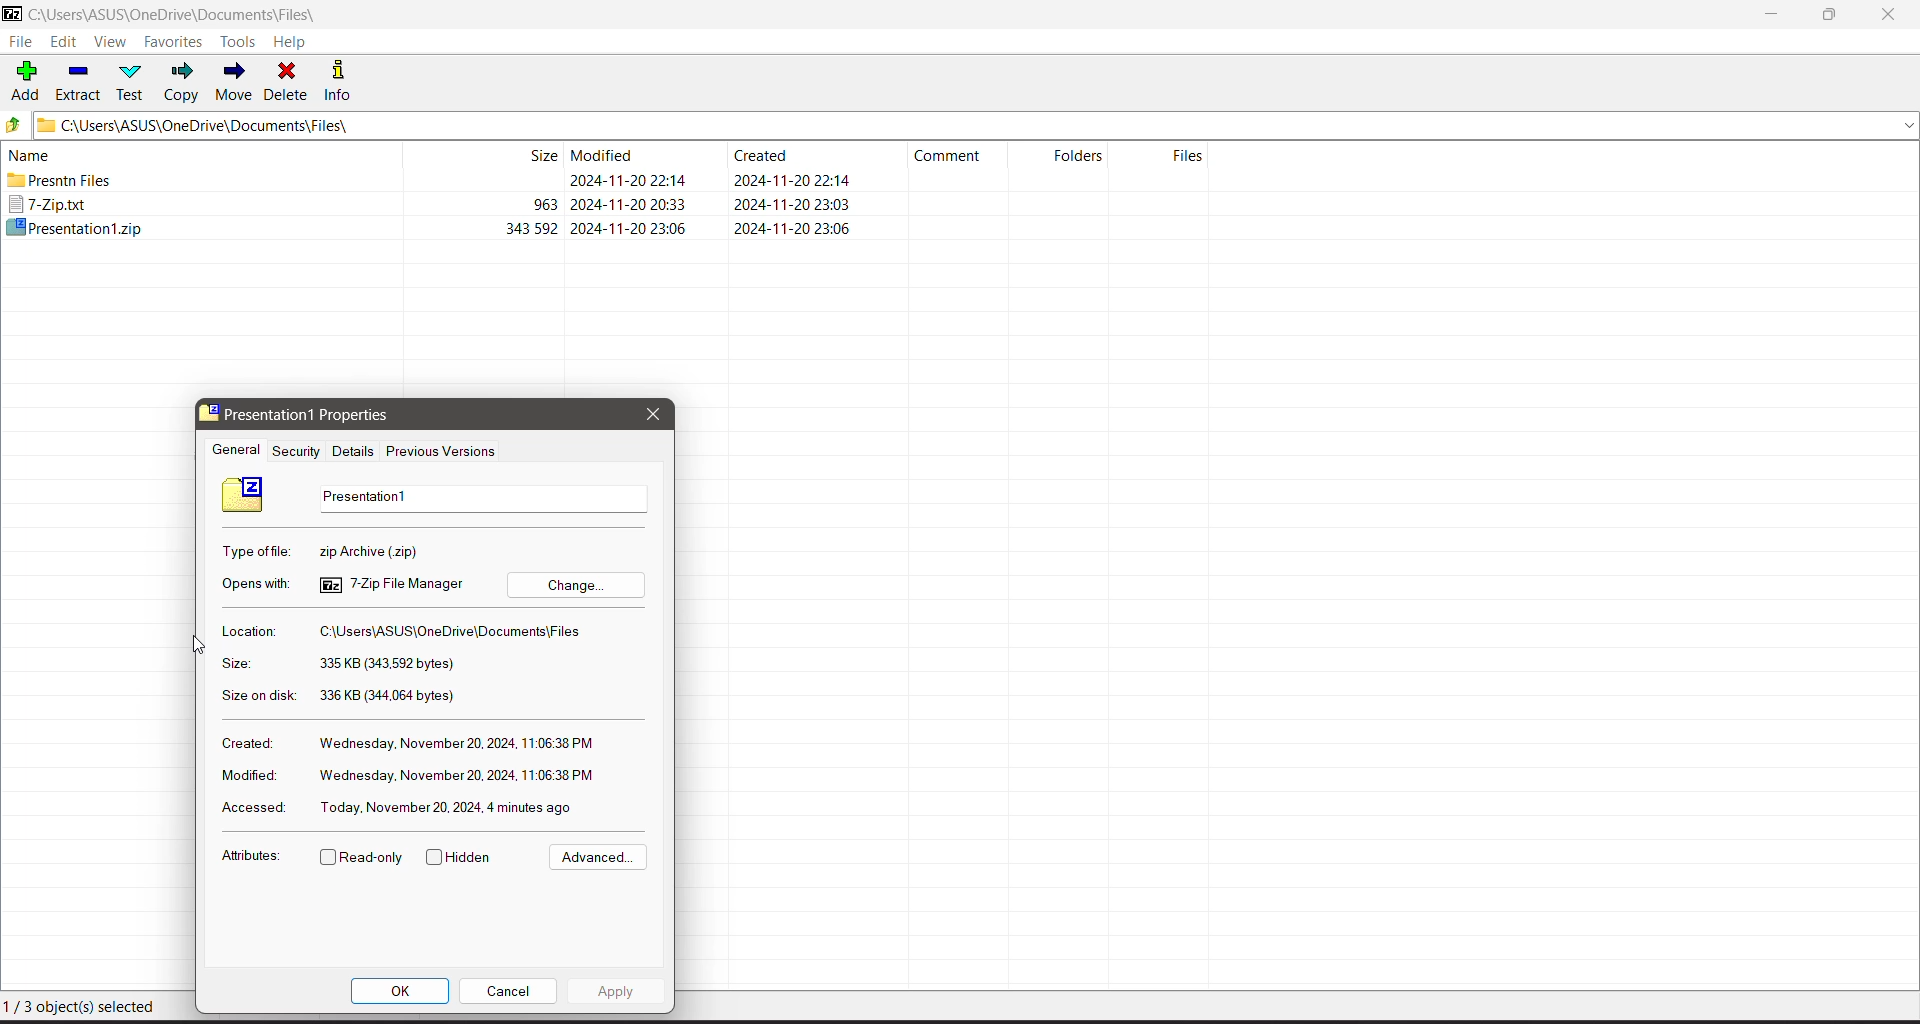  Describe the element at coordinates (246, 777) in the screenshot. I see `Modified` at that location.